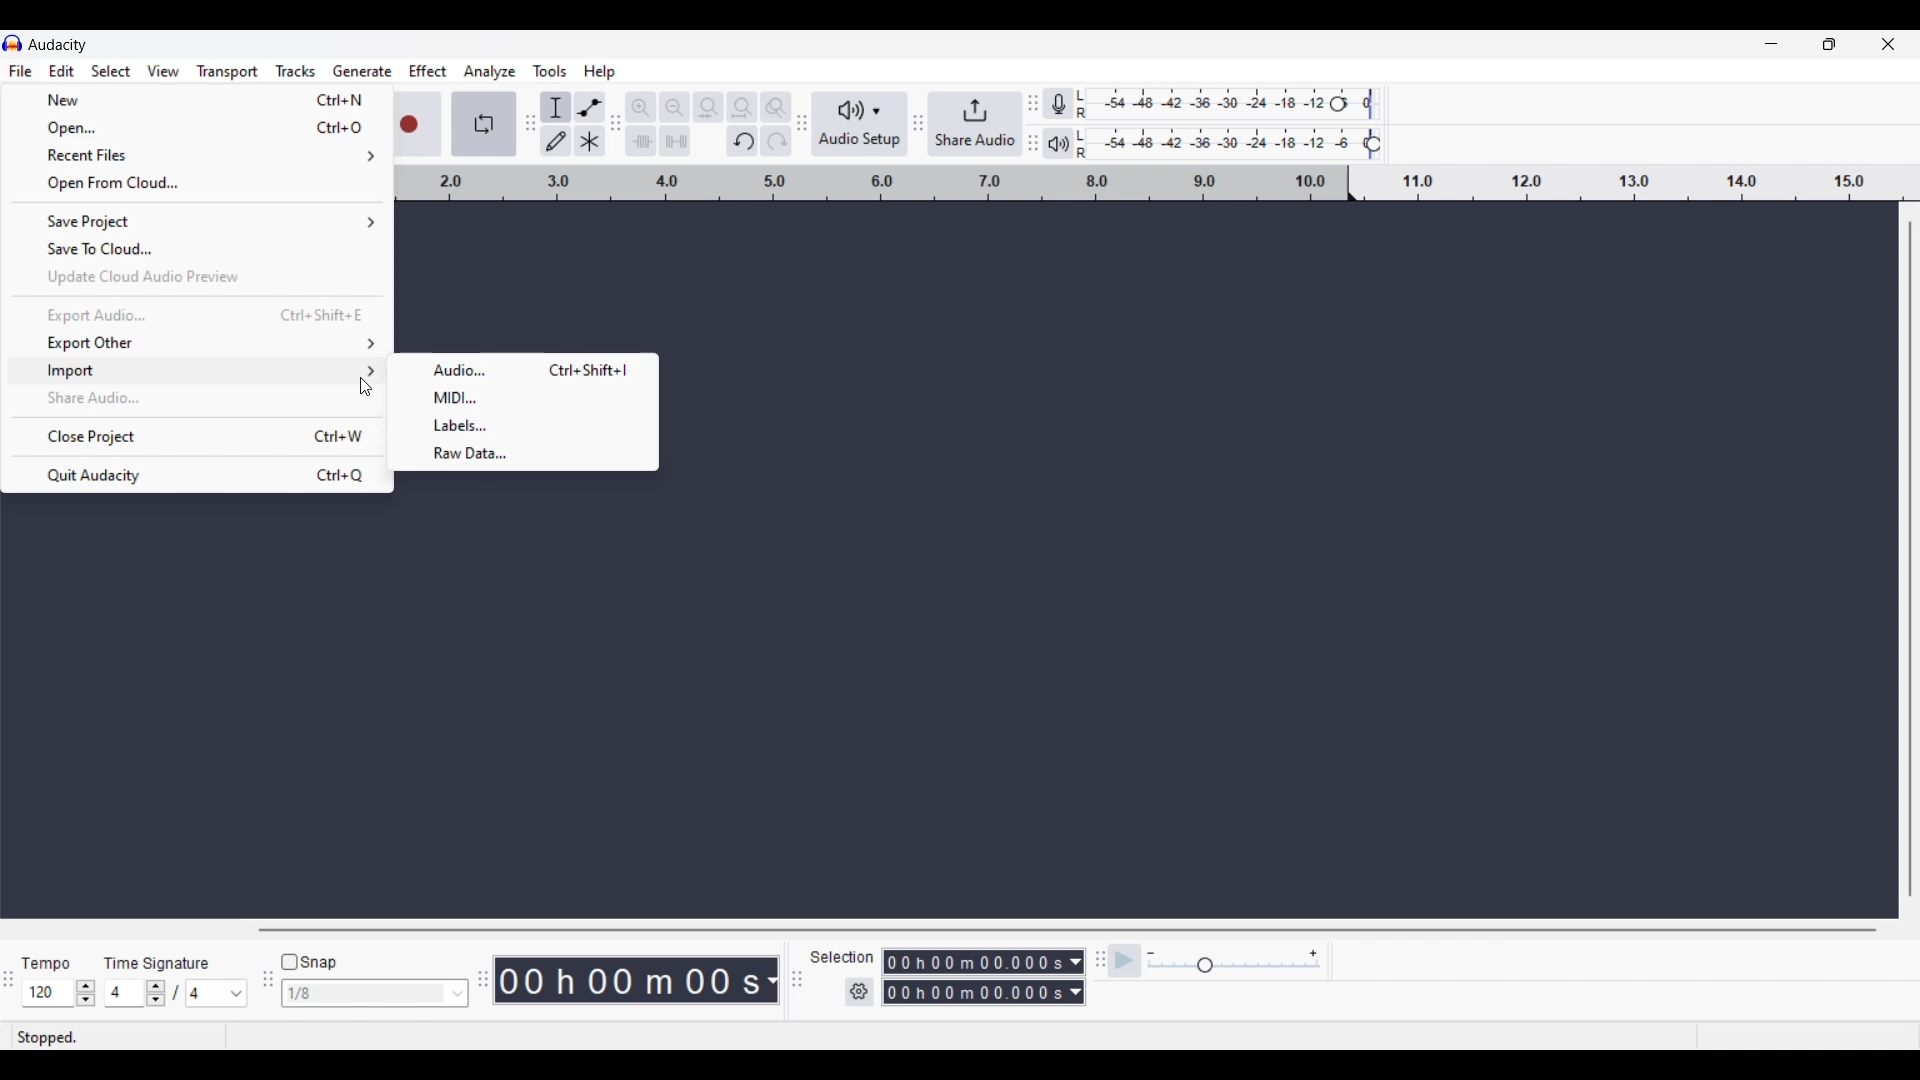 The width and height of the screenshot is (1920, 1080). I want to click on signature time tool bar, so click(8, 981).